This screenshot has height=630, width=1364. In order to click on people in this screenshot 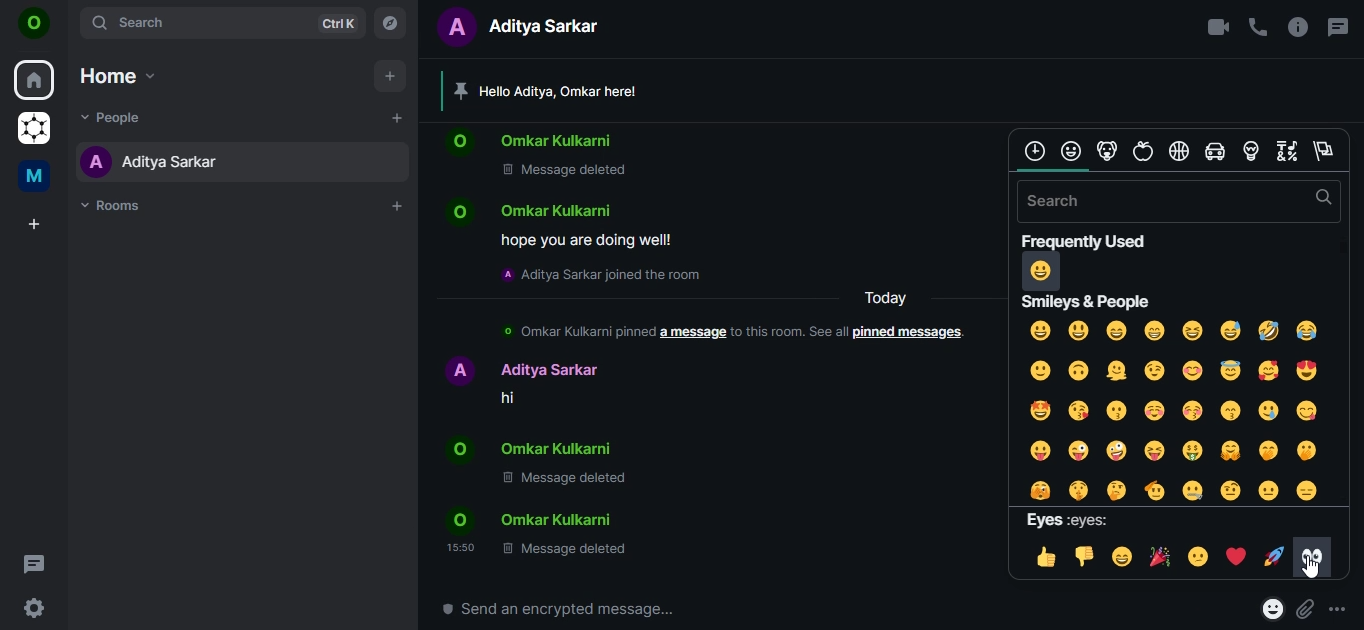, I will do `click(109, 116)`.